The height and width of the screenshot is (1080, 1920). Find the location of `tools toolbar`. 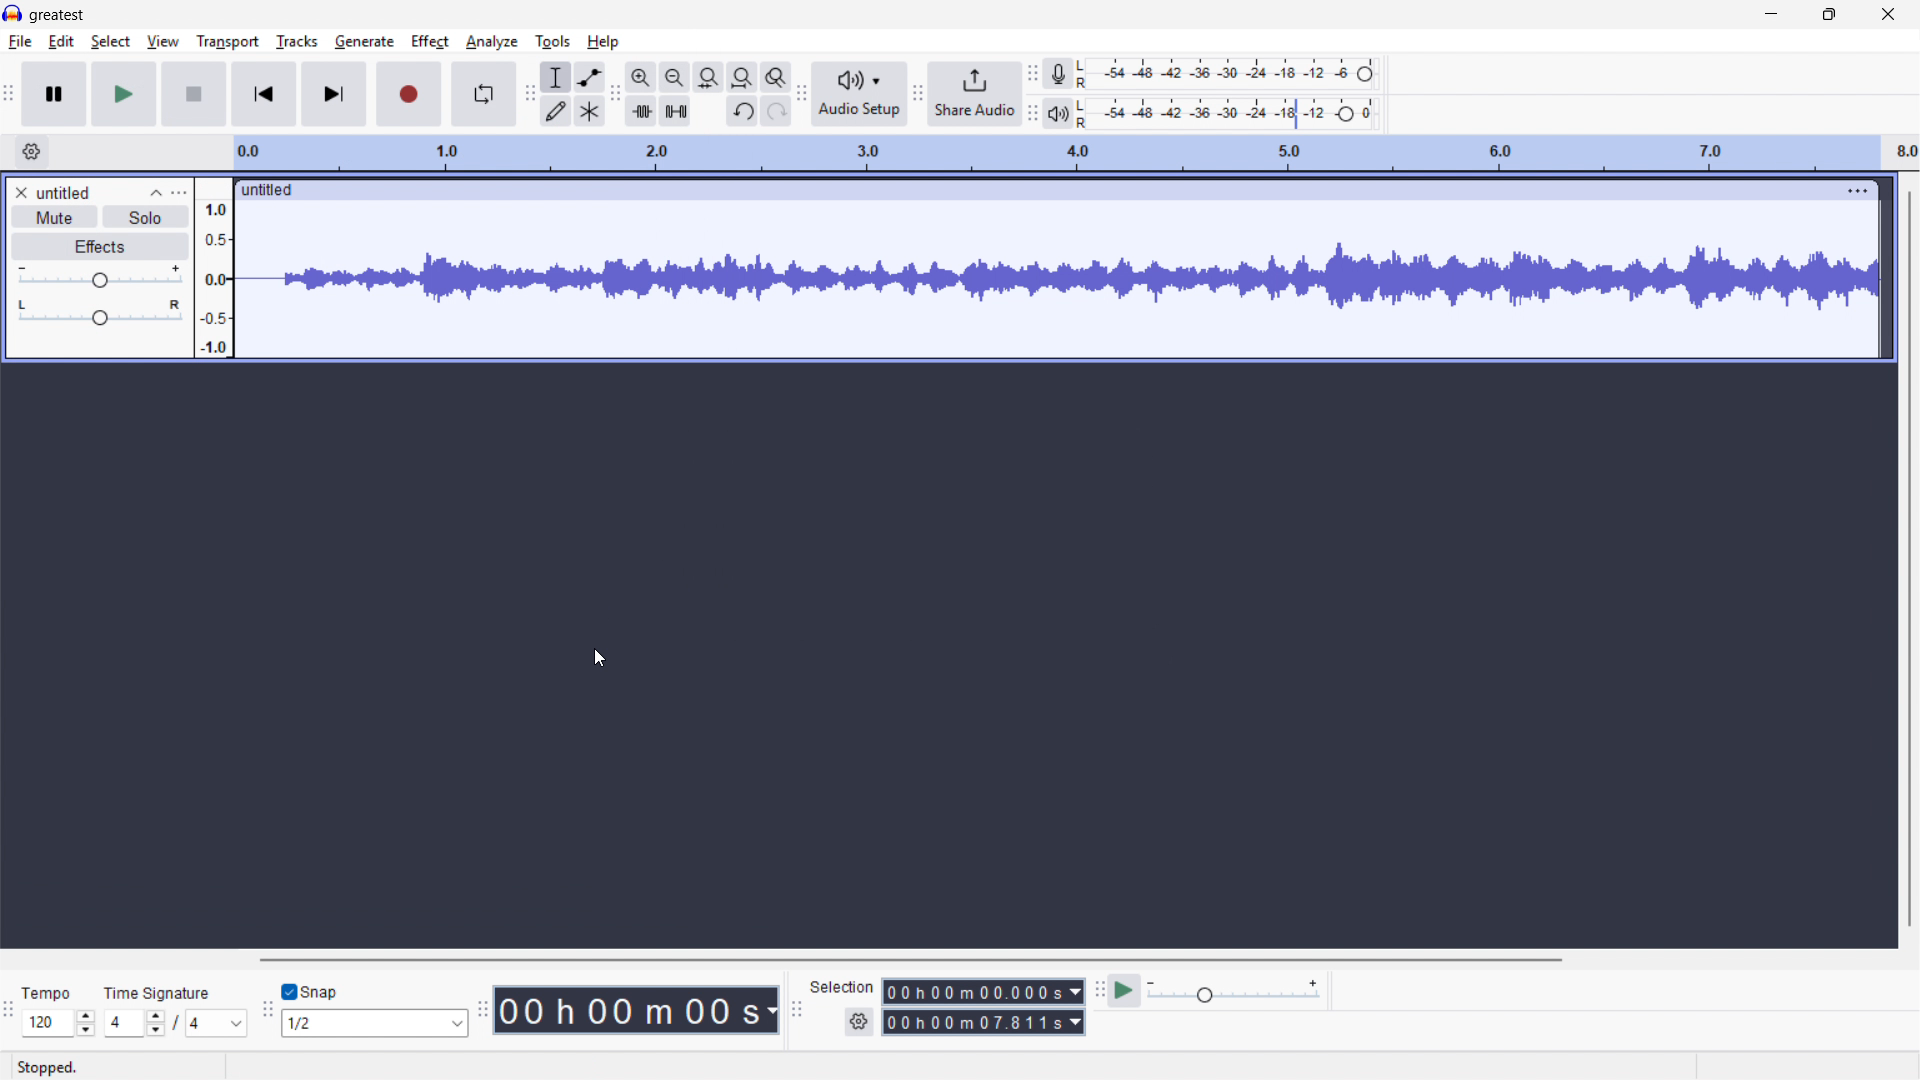

tools toolbar is located at coordinates (530, 96).